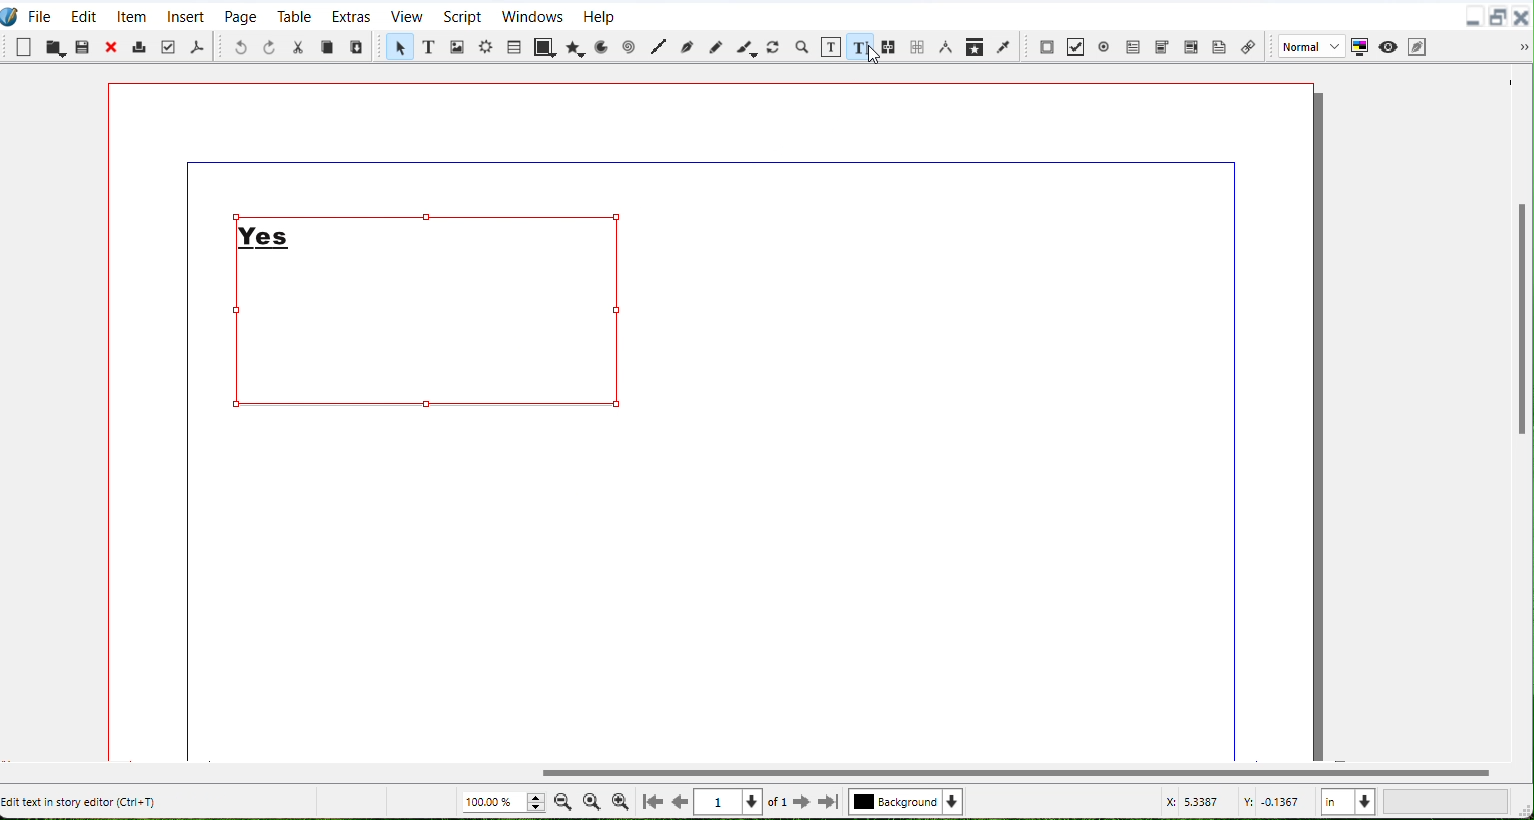 The width and height of the screenshot is (1534, 820). I want to click on Cursor, so click(870, 53).